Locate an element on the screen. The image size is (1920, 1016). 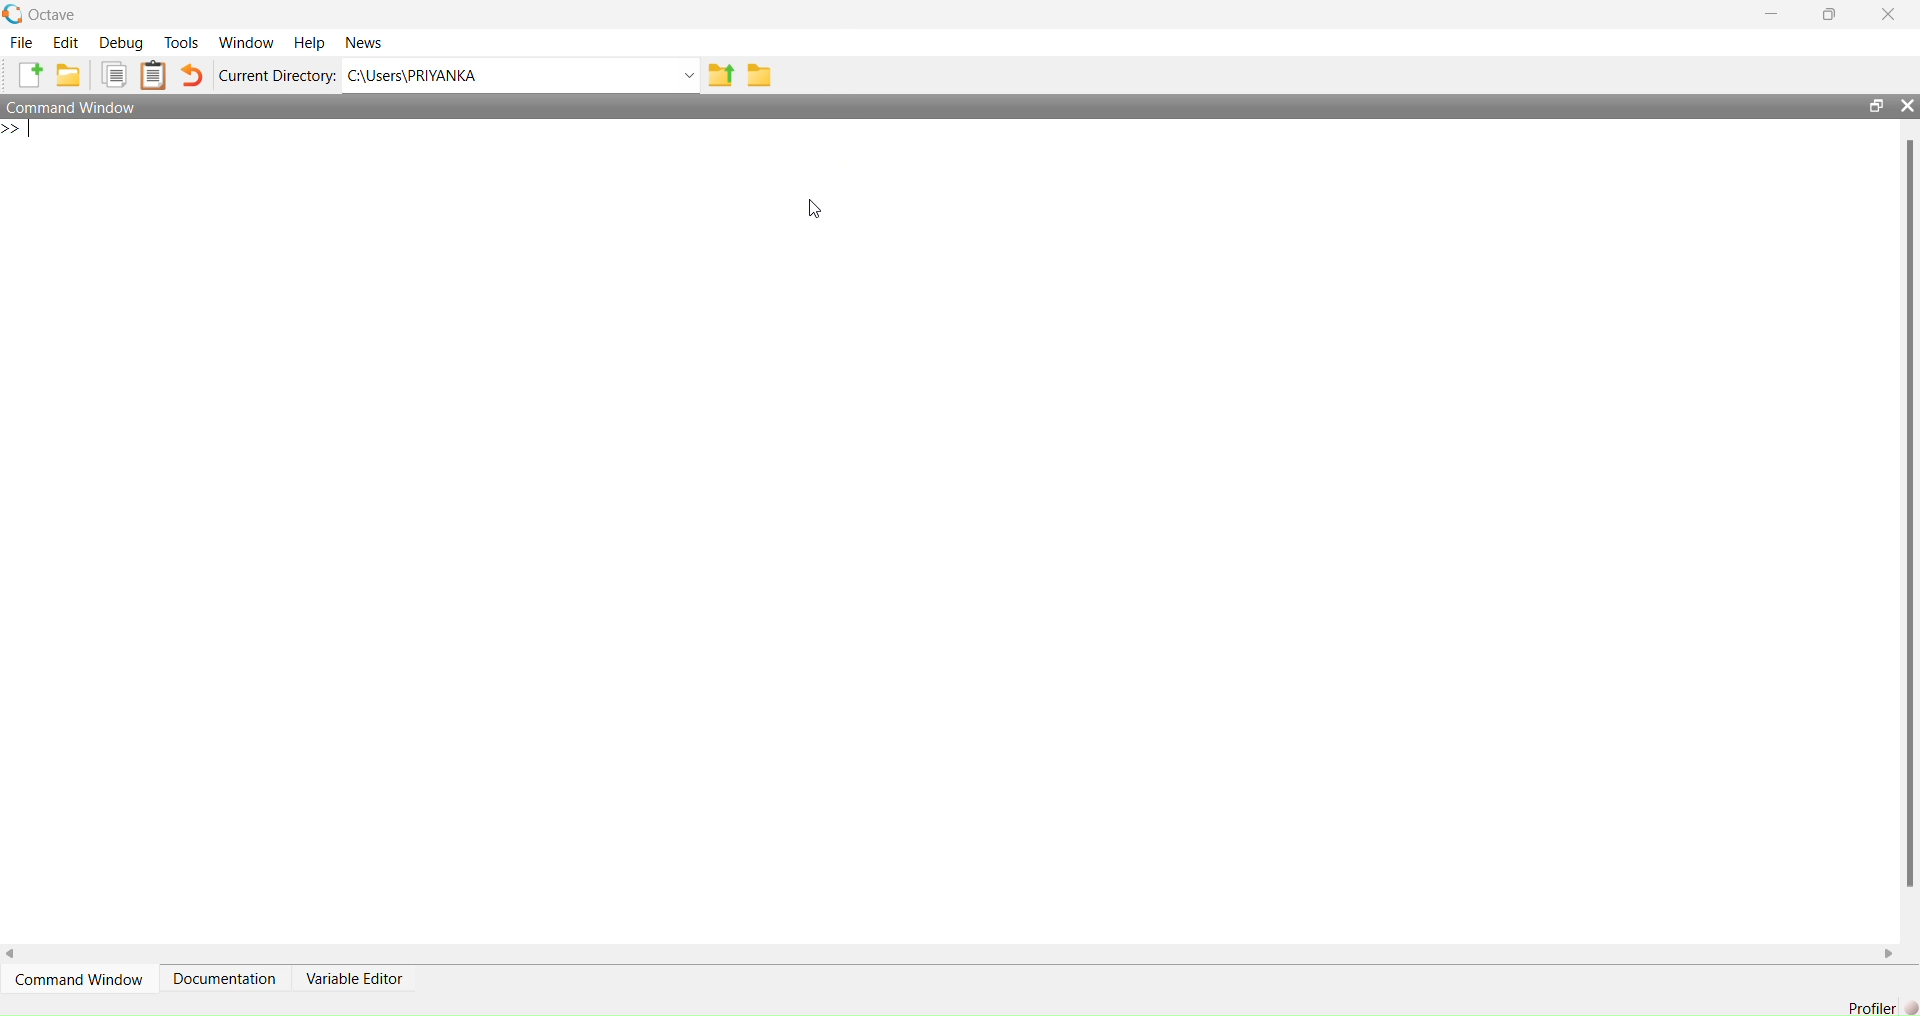
folder is located at coordinates (760, 75).